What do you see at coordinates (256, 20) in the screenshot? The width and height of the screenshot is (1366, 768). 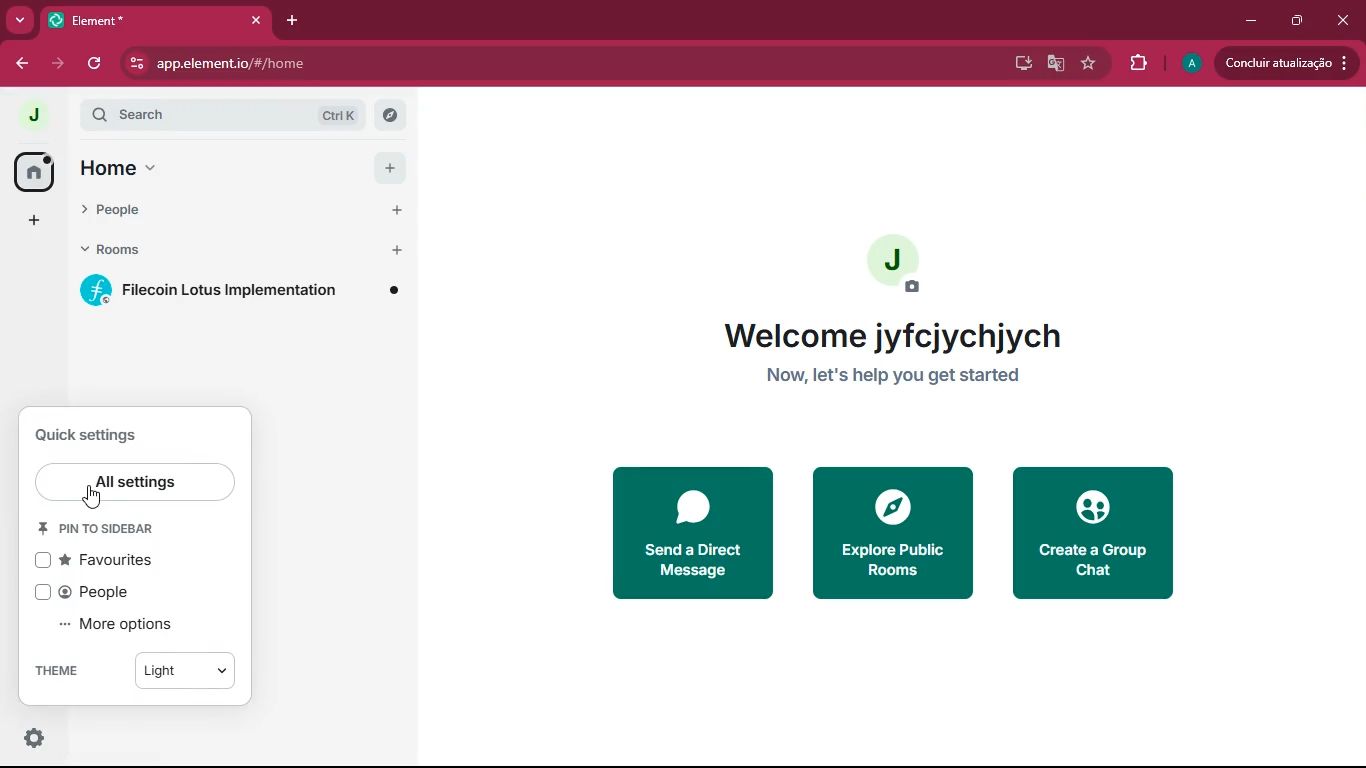 I see `close tab` at bounding box center [256, 20].